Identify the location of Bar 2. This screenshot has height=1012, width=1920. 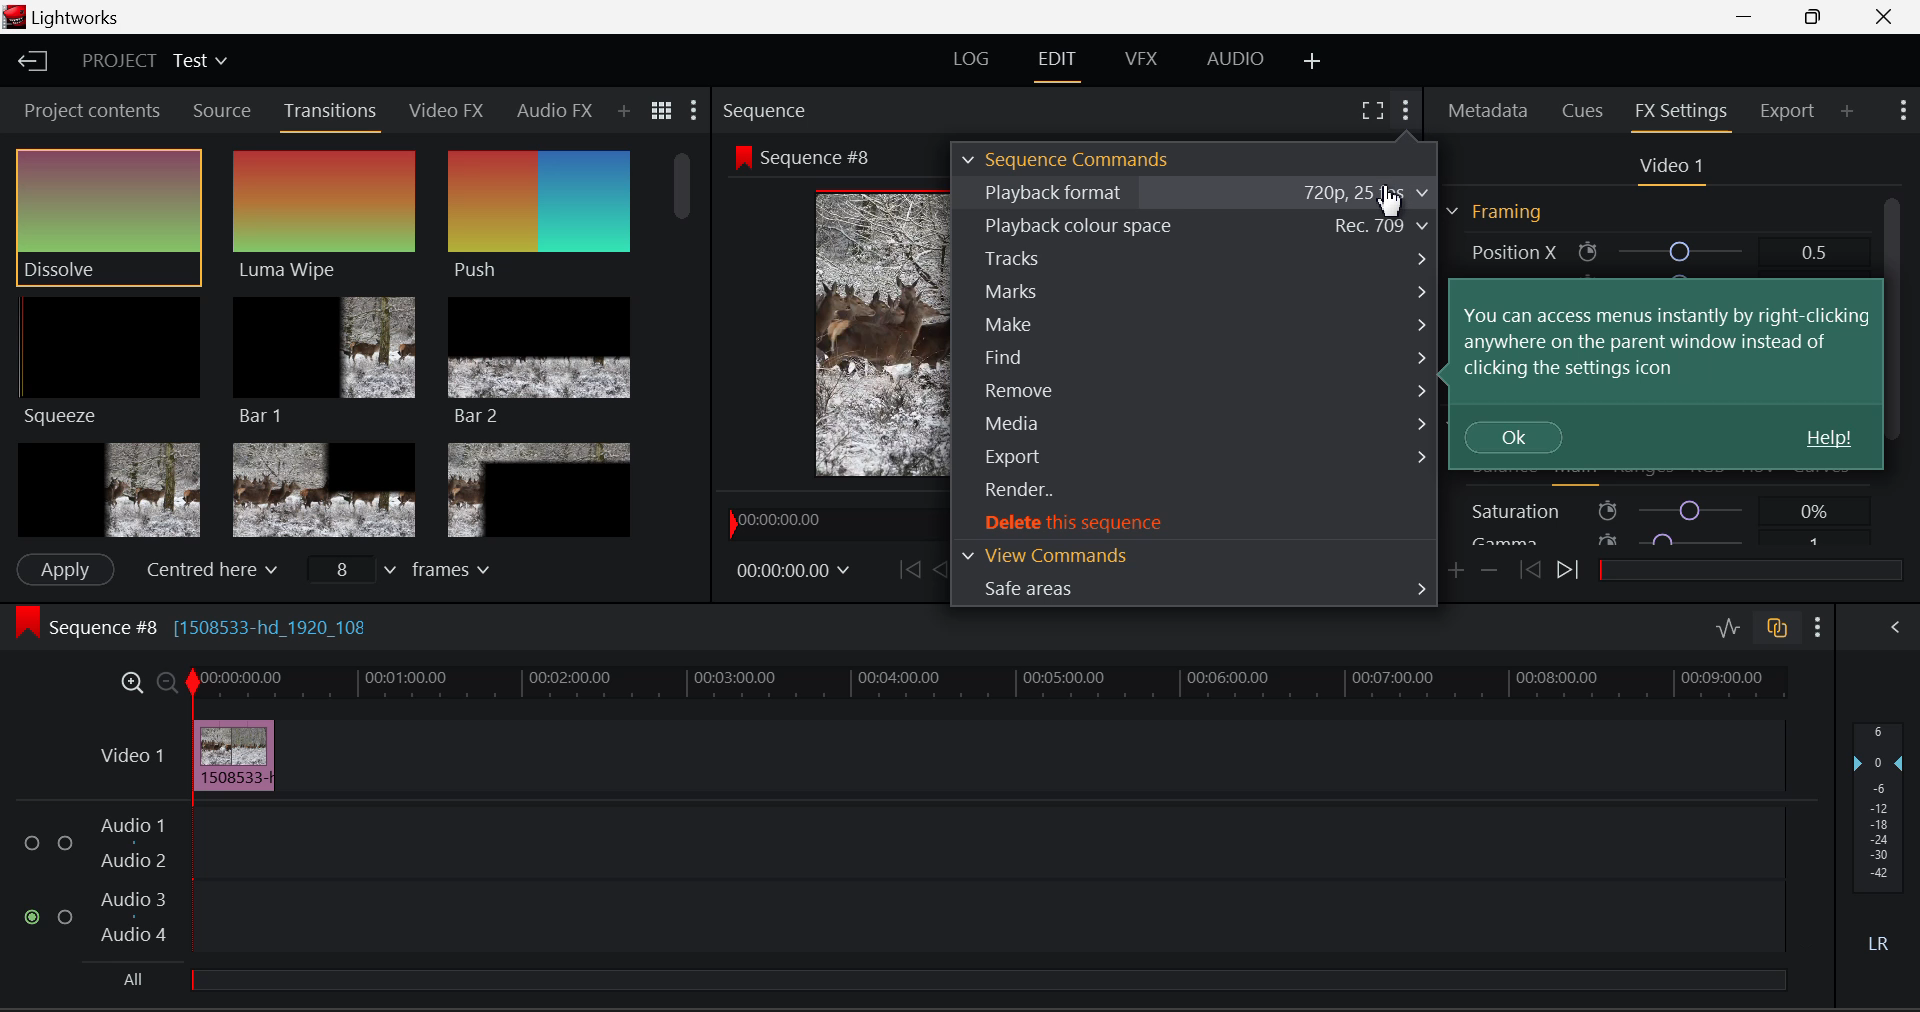
(540, 363).